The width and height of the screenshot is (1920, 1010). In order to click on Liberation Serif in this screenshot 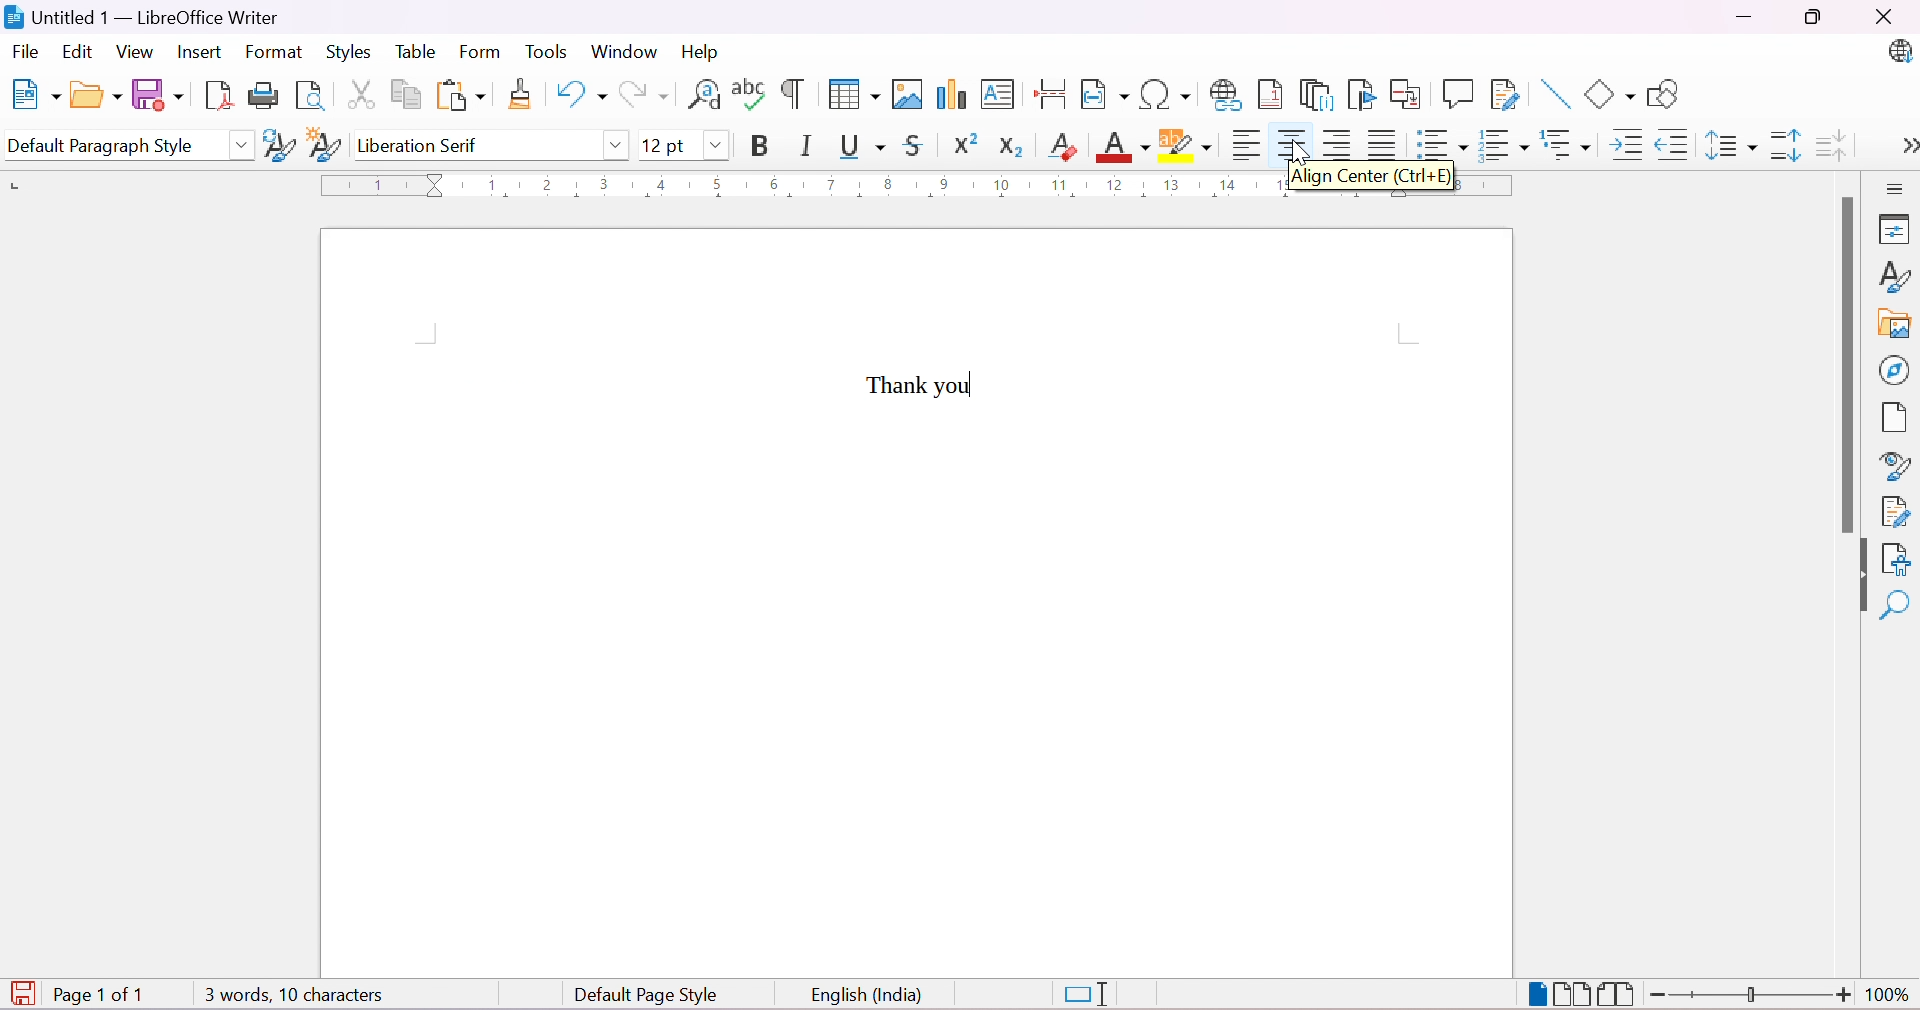, I will do `click(422, 147)`.